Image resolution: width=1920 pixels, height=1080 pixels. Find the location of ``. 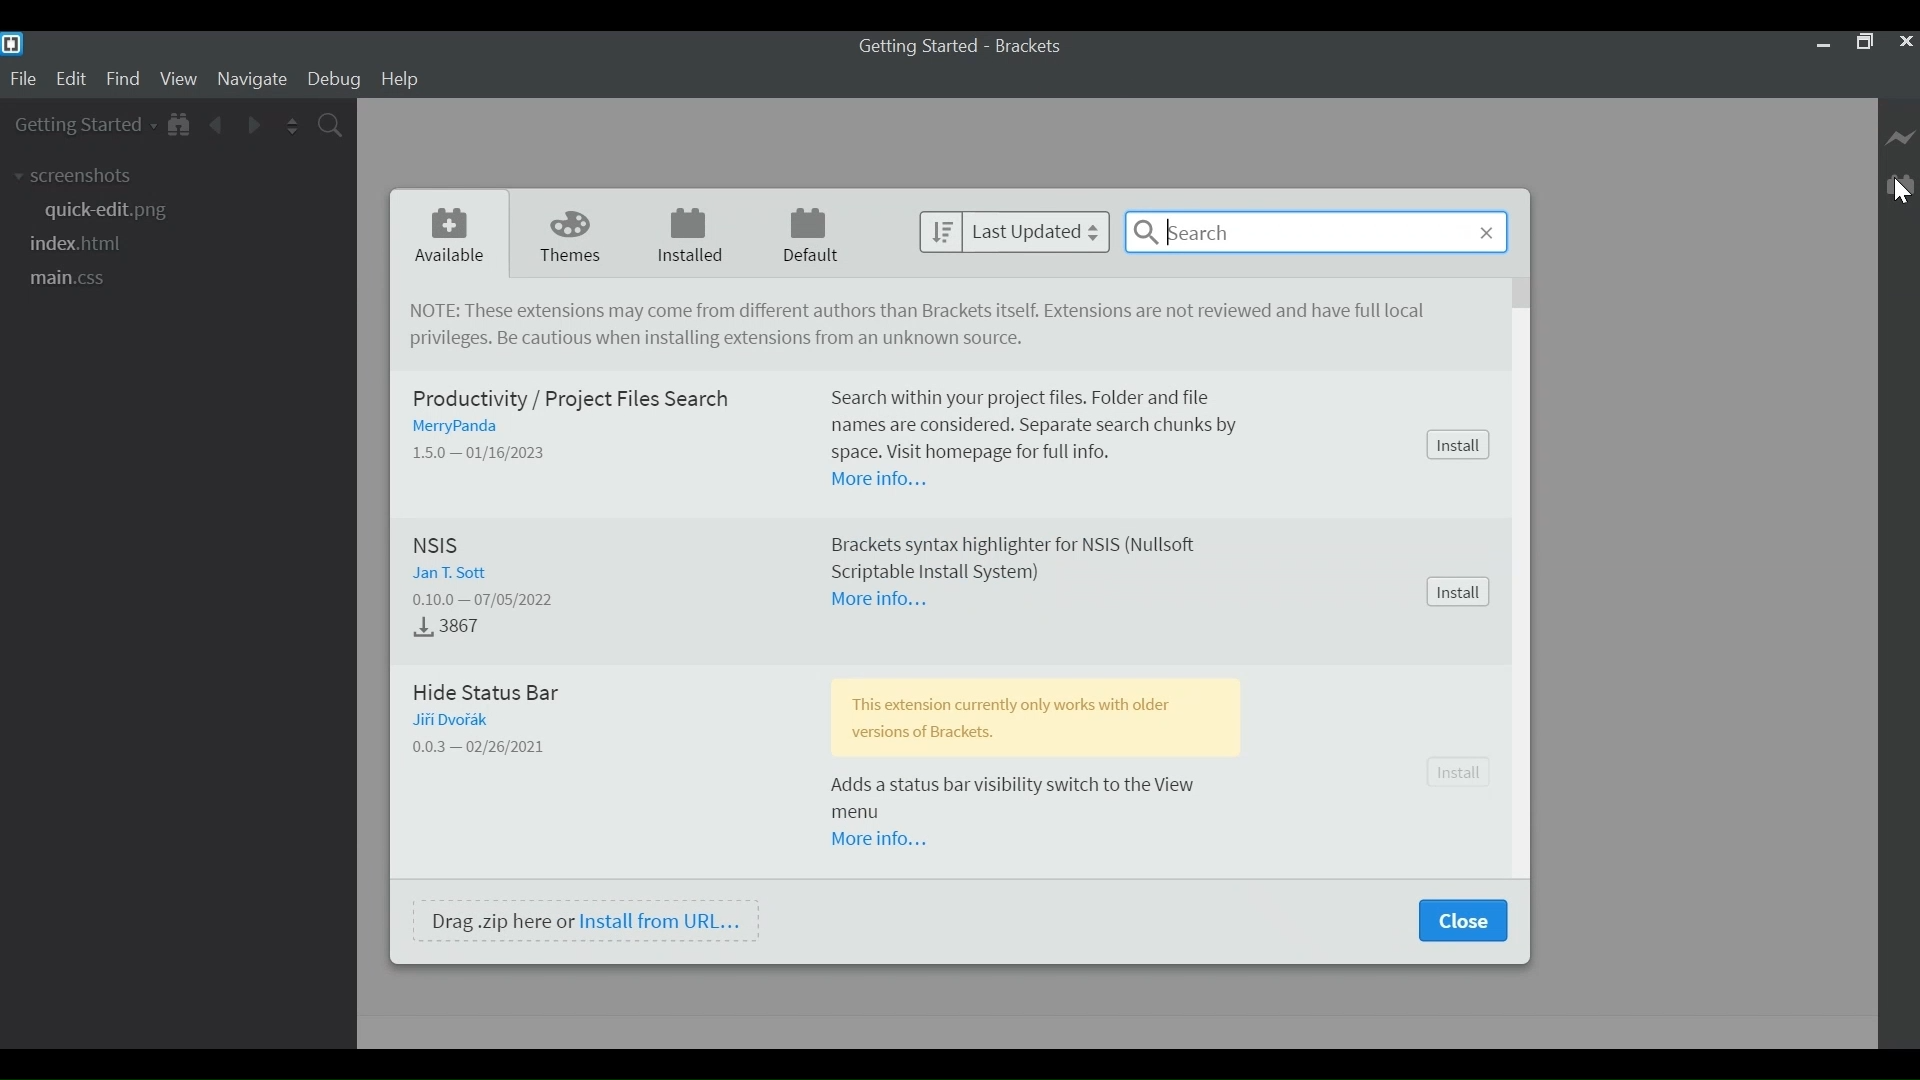

 is located at coordinates (1462, 773).